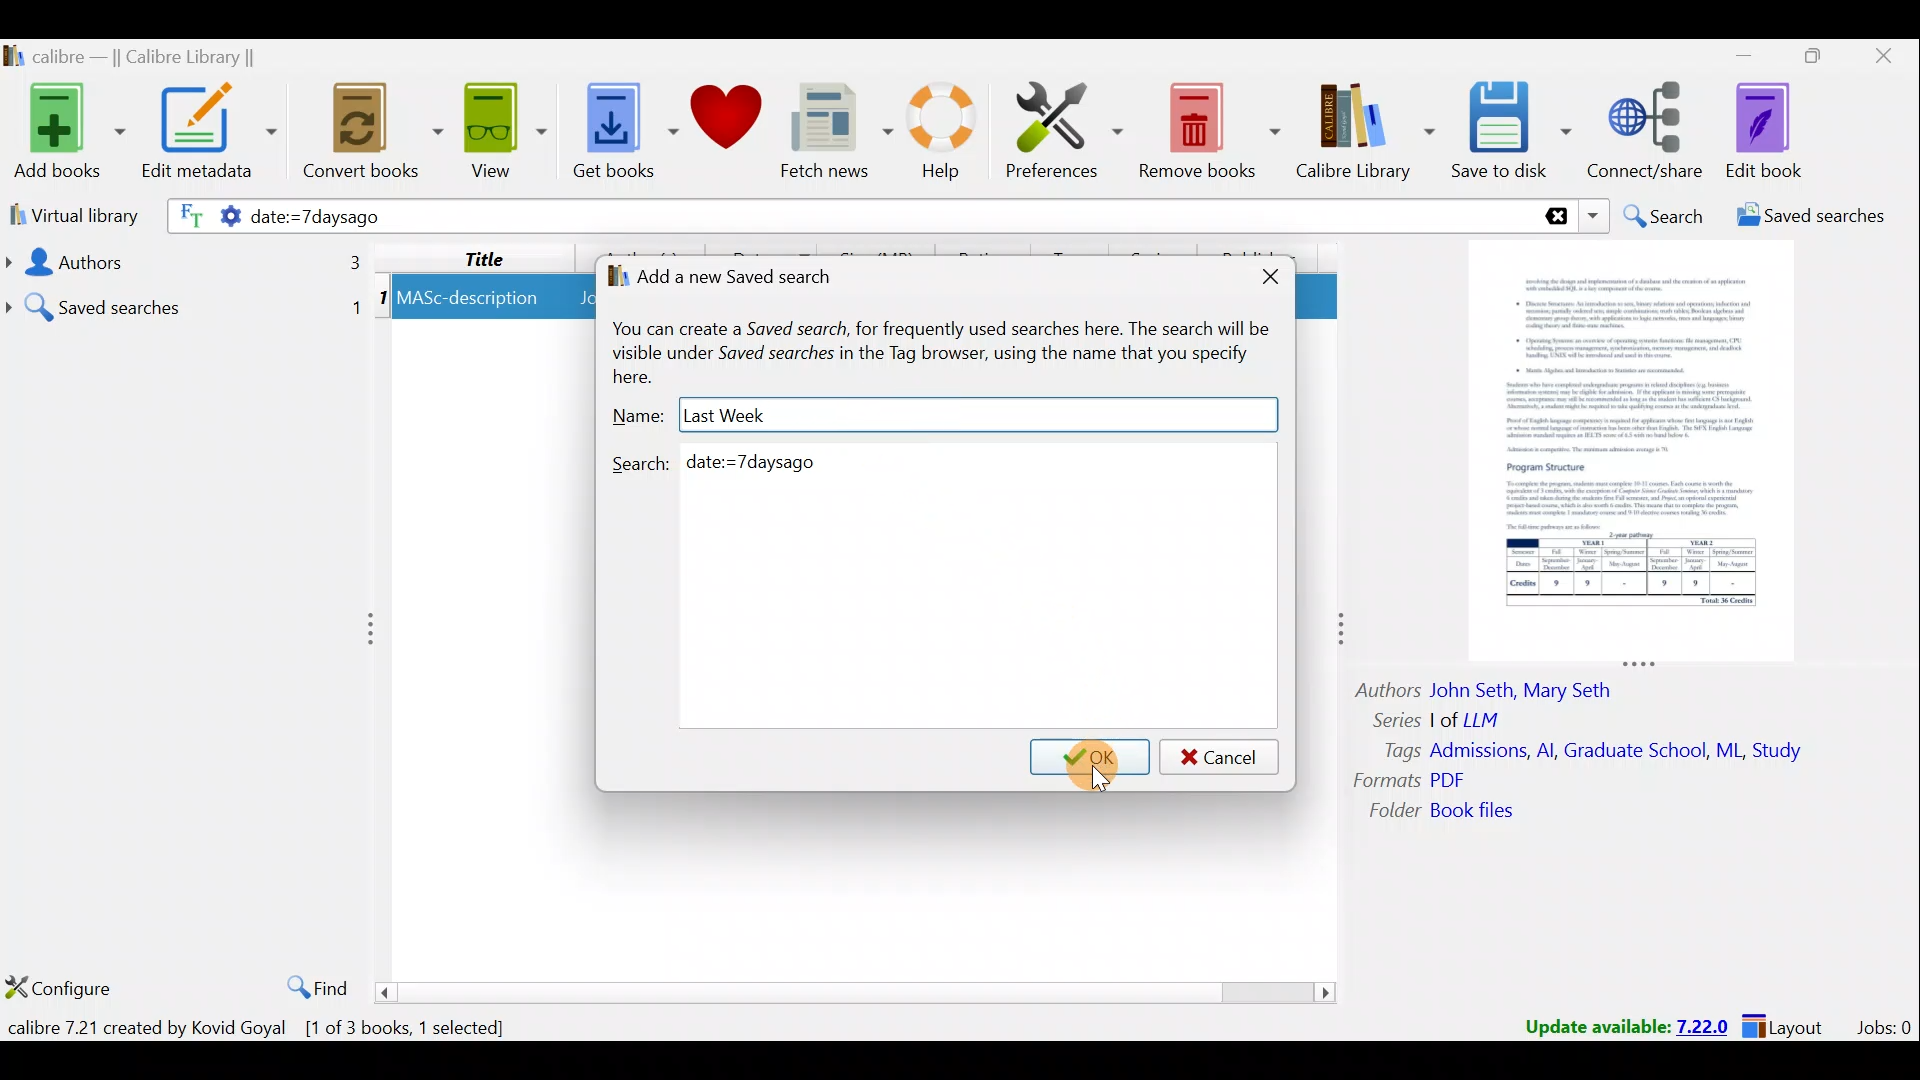 The width and height of the screenshot is (1920, 1080). I want to click on Minimize, so click(1733, 55).